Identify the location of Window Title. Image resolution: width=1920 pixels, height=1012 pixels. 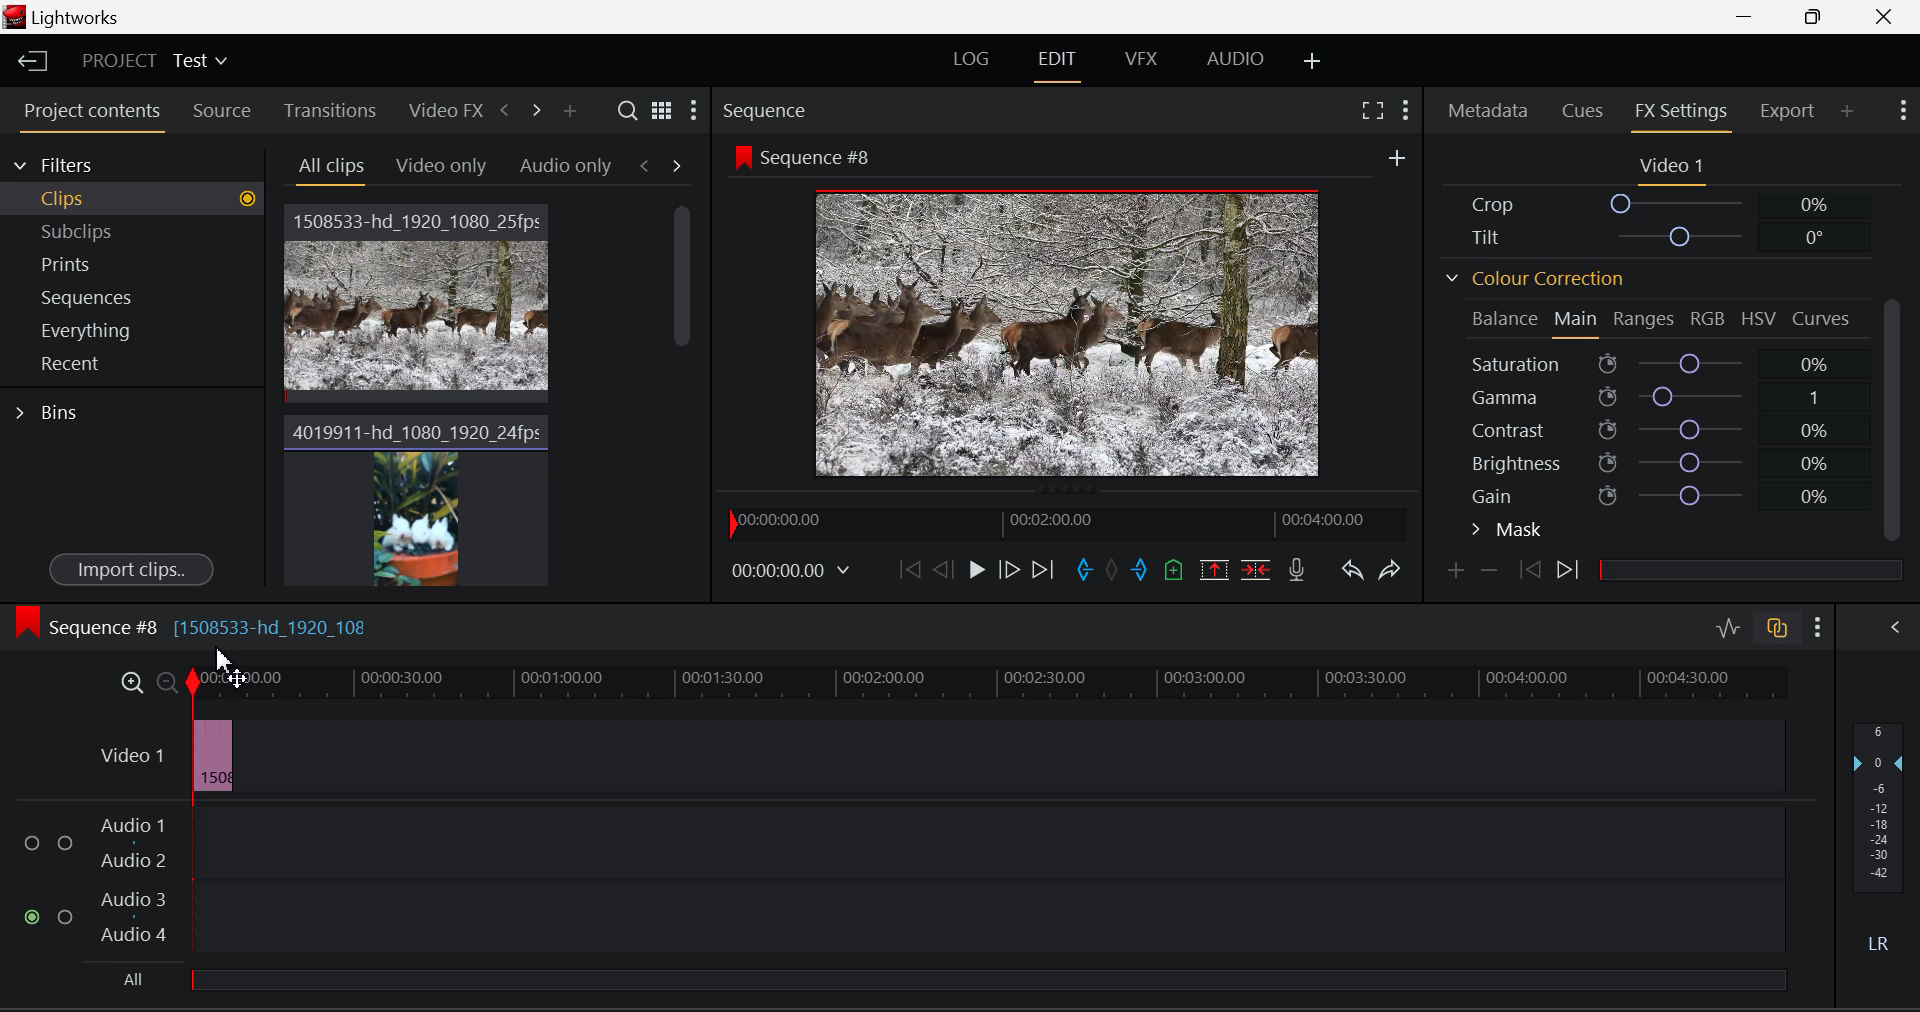
(67, 18).